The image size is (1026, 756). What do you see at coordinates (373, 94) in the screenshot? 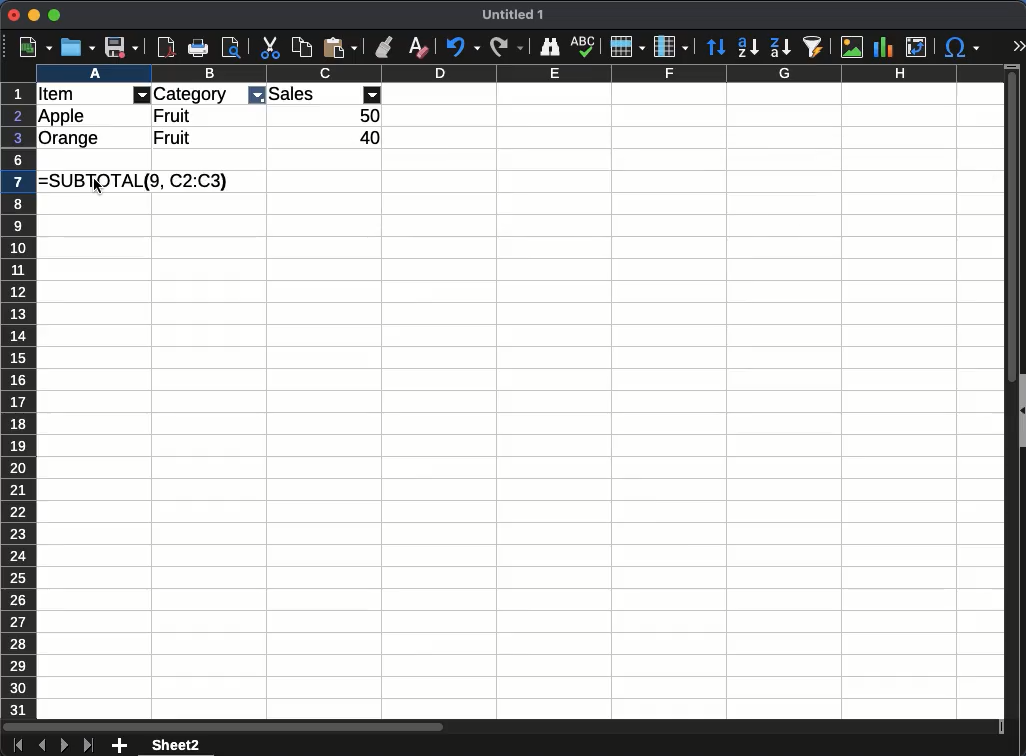
I see `filter` at bounding box center [373, 94].